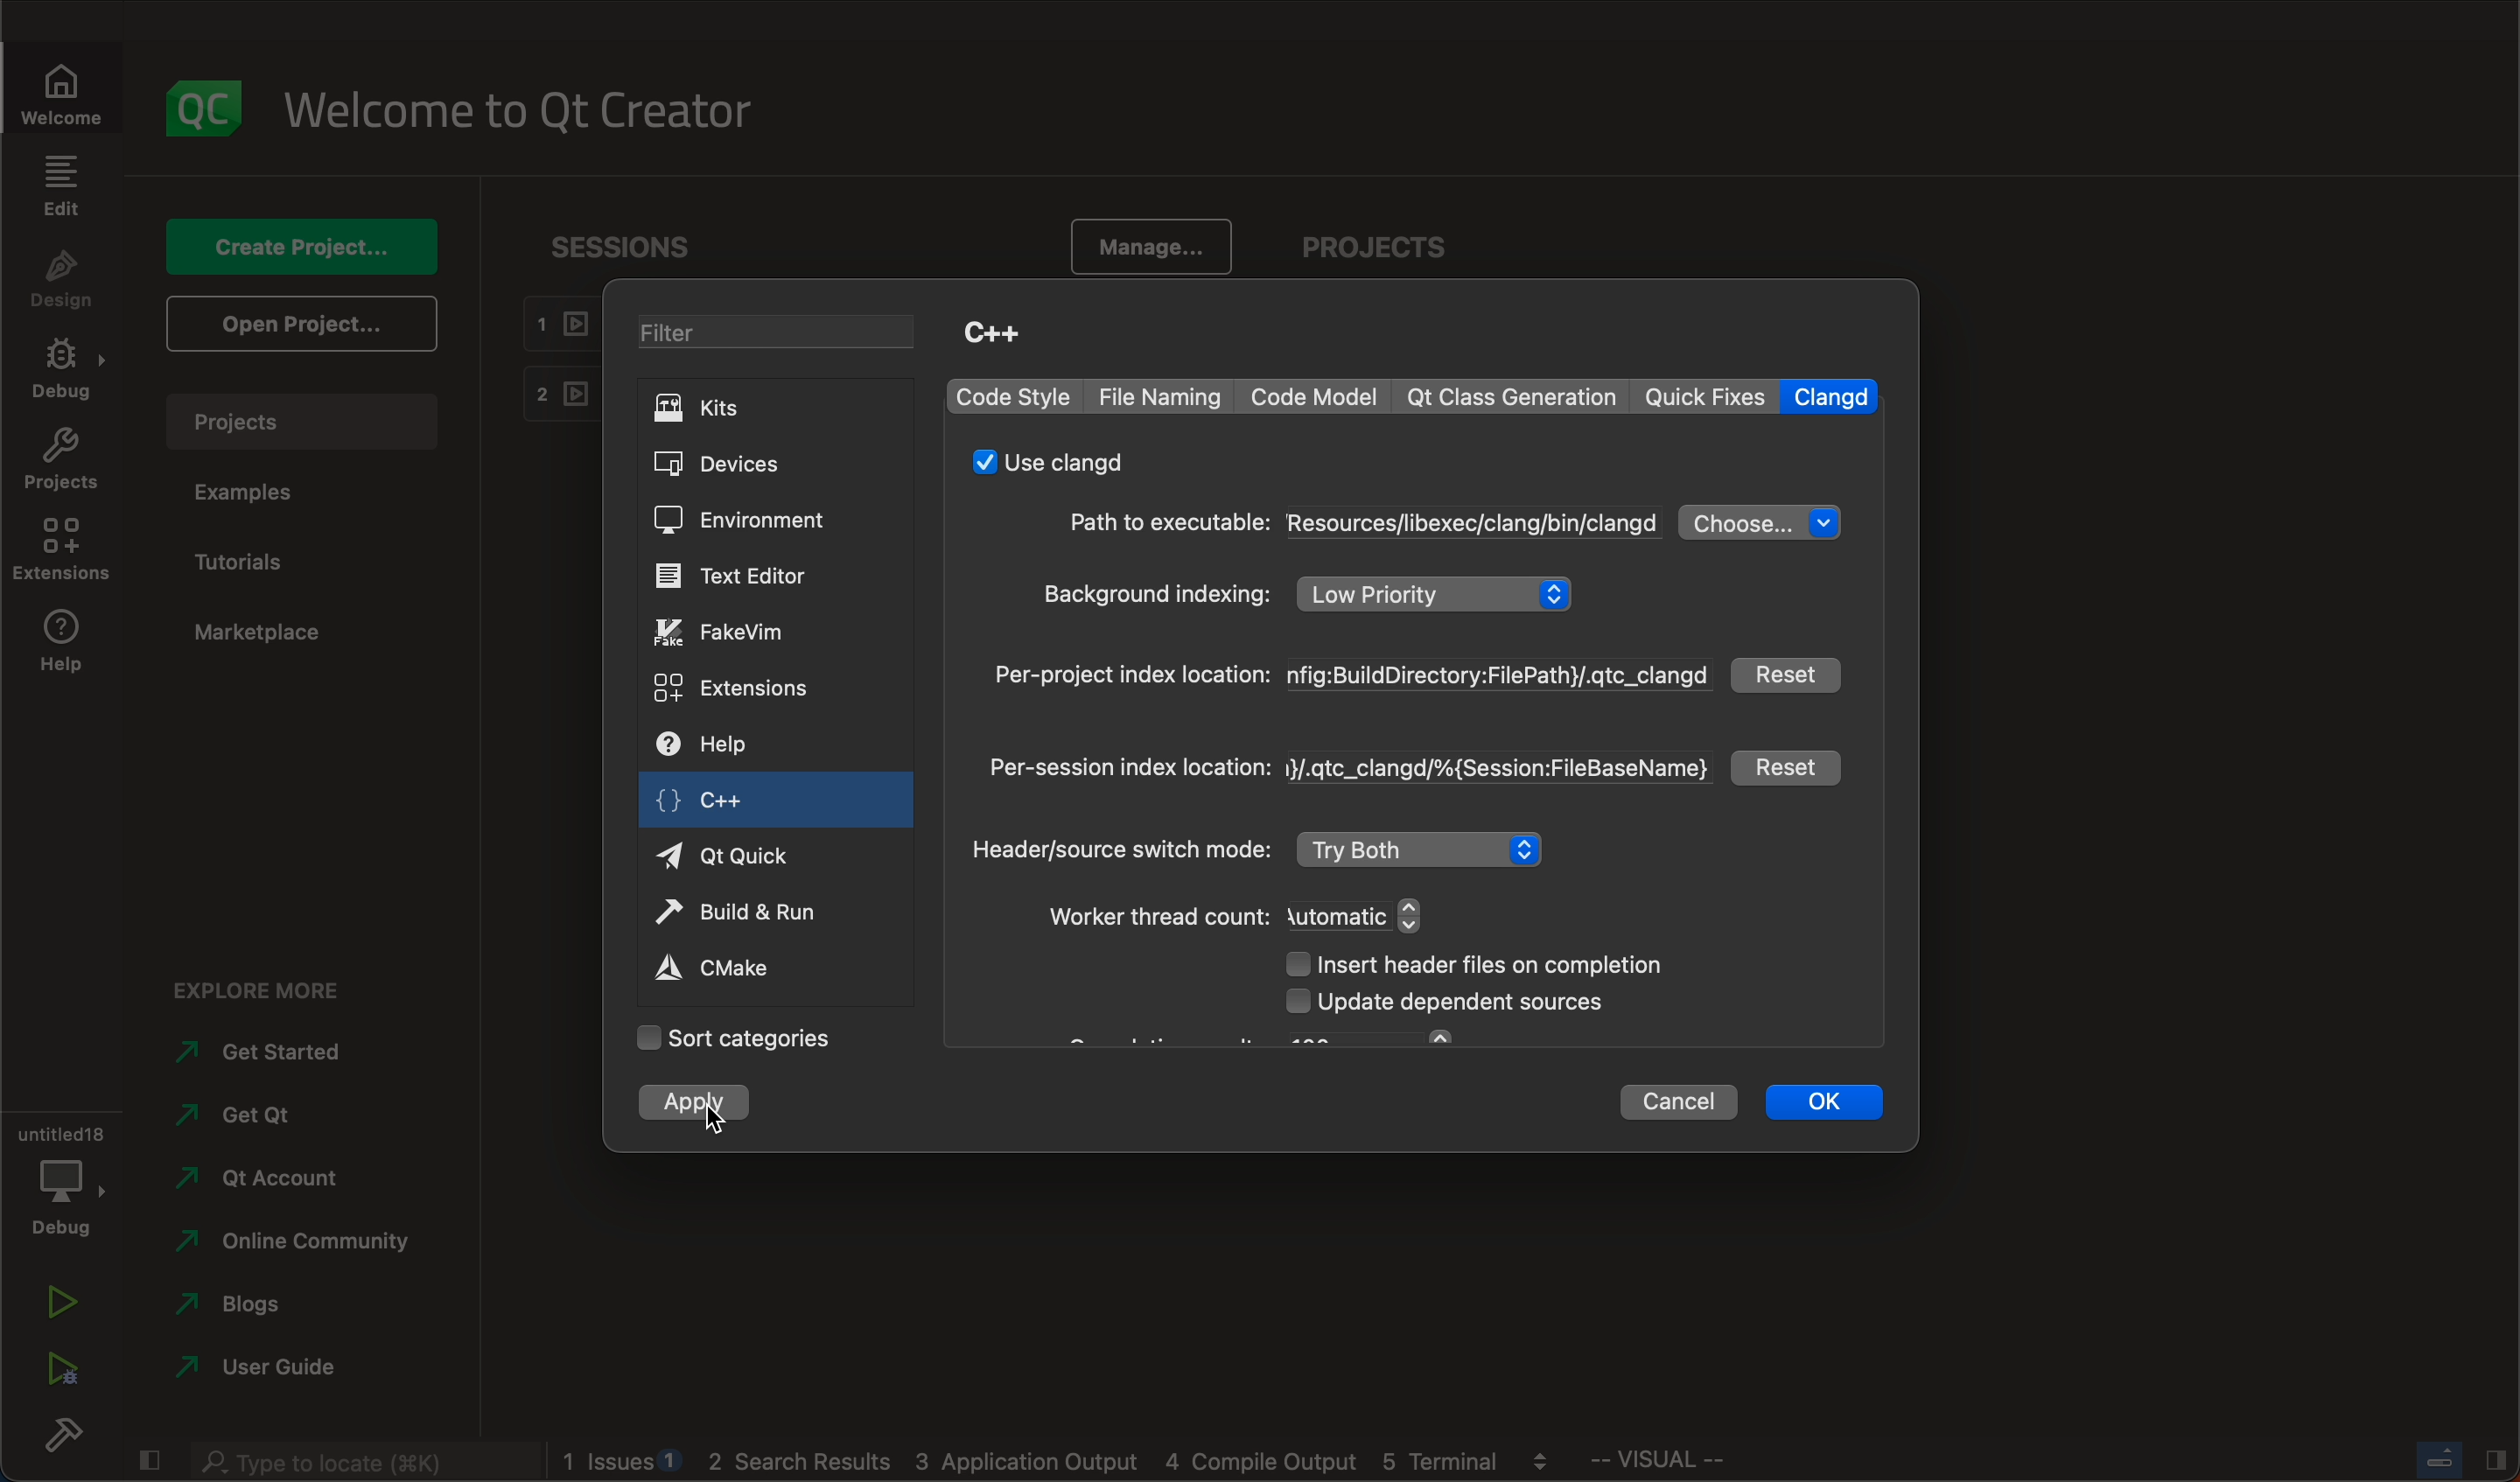 This screenshot has height=1482, width=2520. What do you see at coordinates (1831, 395) in the screenshot?
I see `clangd` at bounding box center [1831, 395].